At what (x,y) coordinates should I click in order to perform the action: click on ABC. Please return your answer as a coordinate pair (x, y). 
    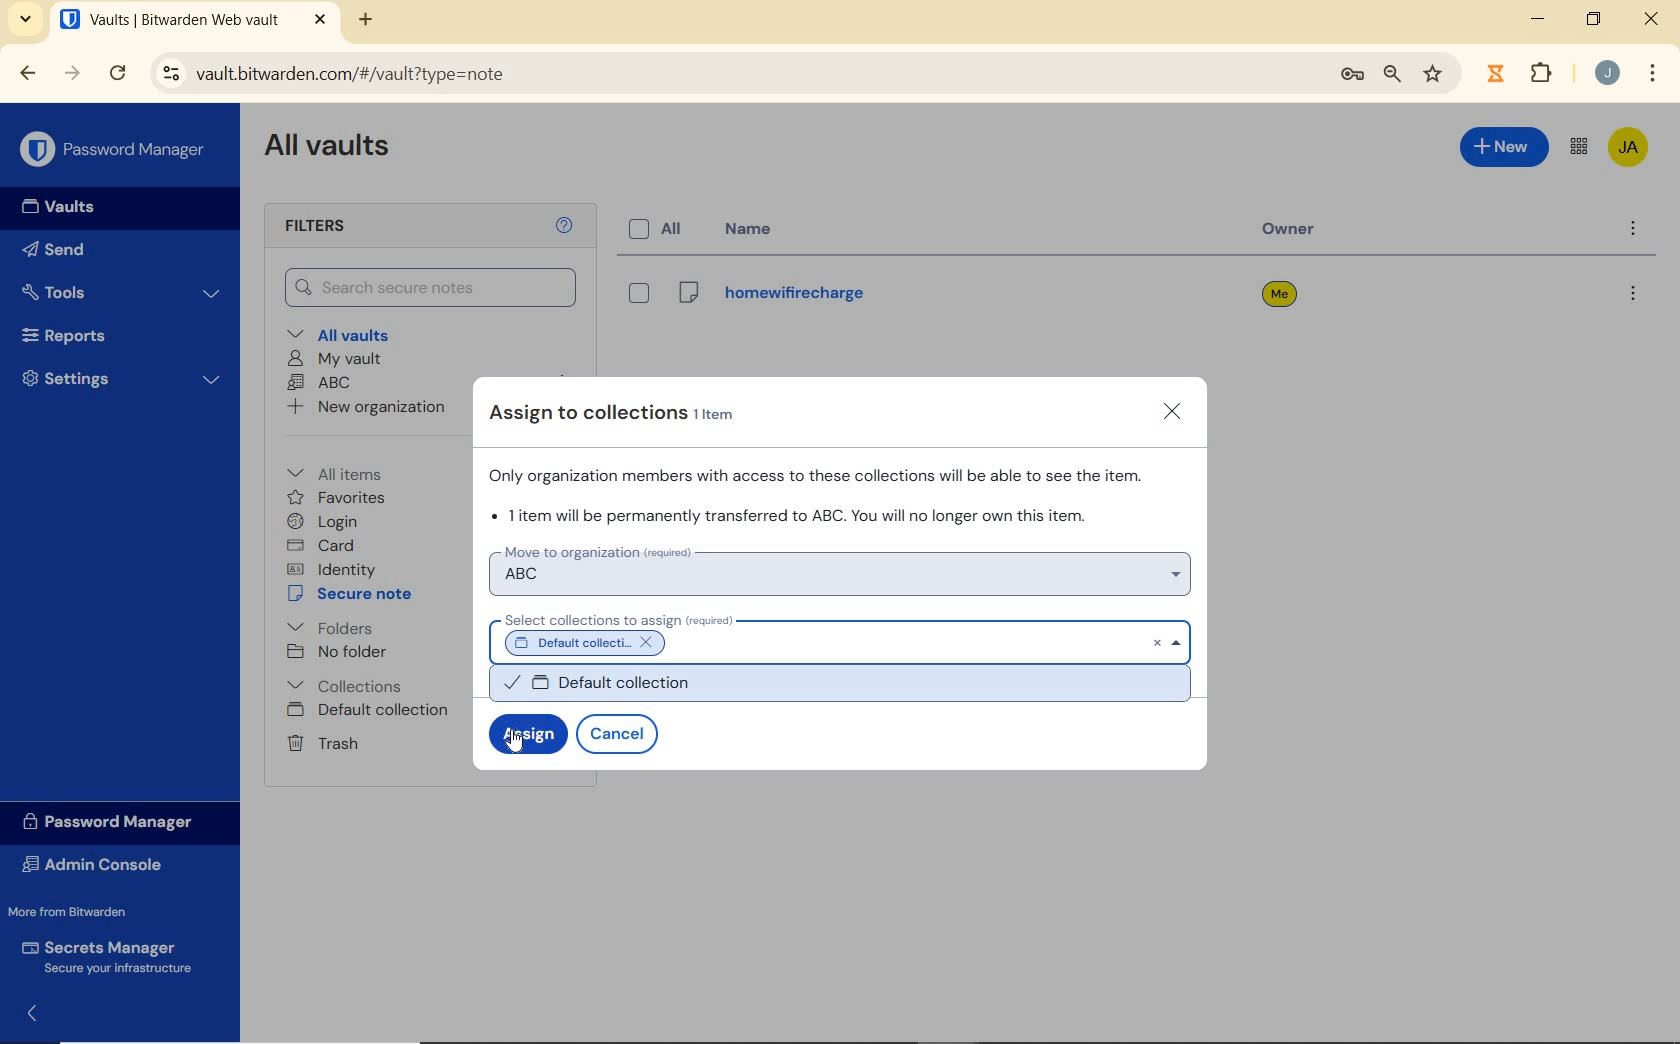
    Looking at the image, I should click on (320, 384).